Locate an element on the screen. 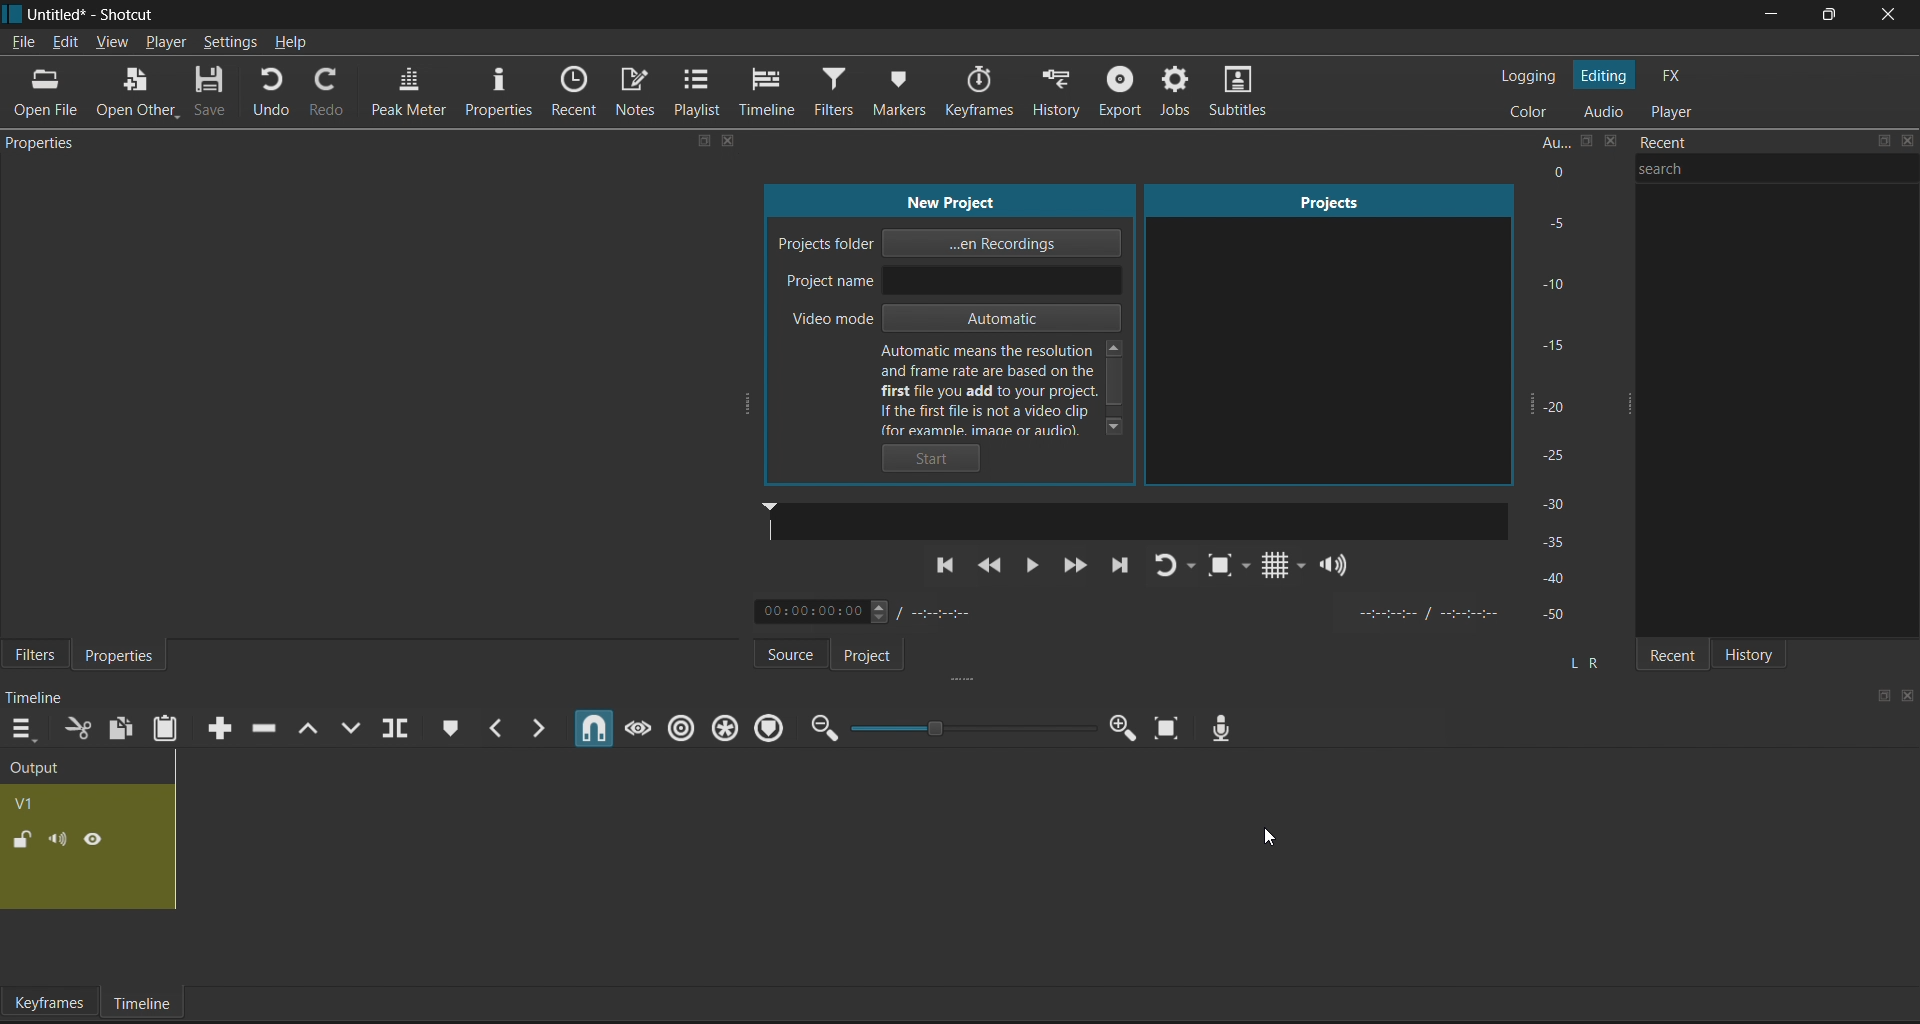  History is located at coordinates (1058, 90).